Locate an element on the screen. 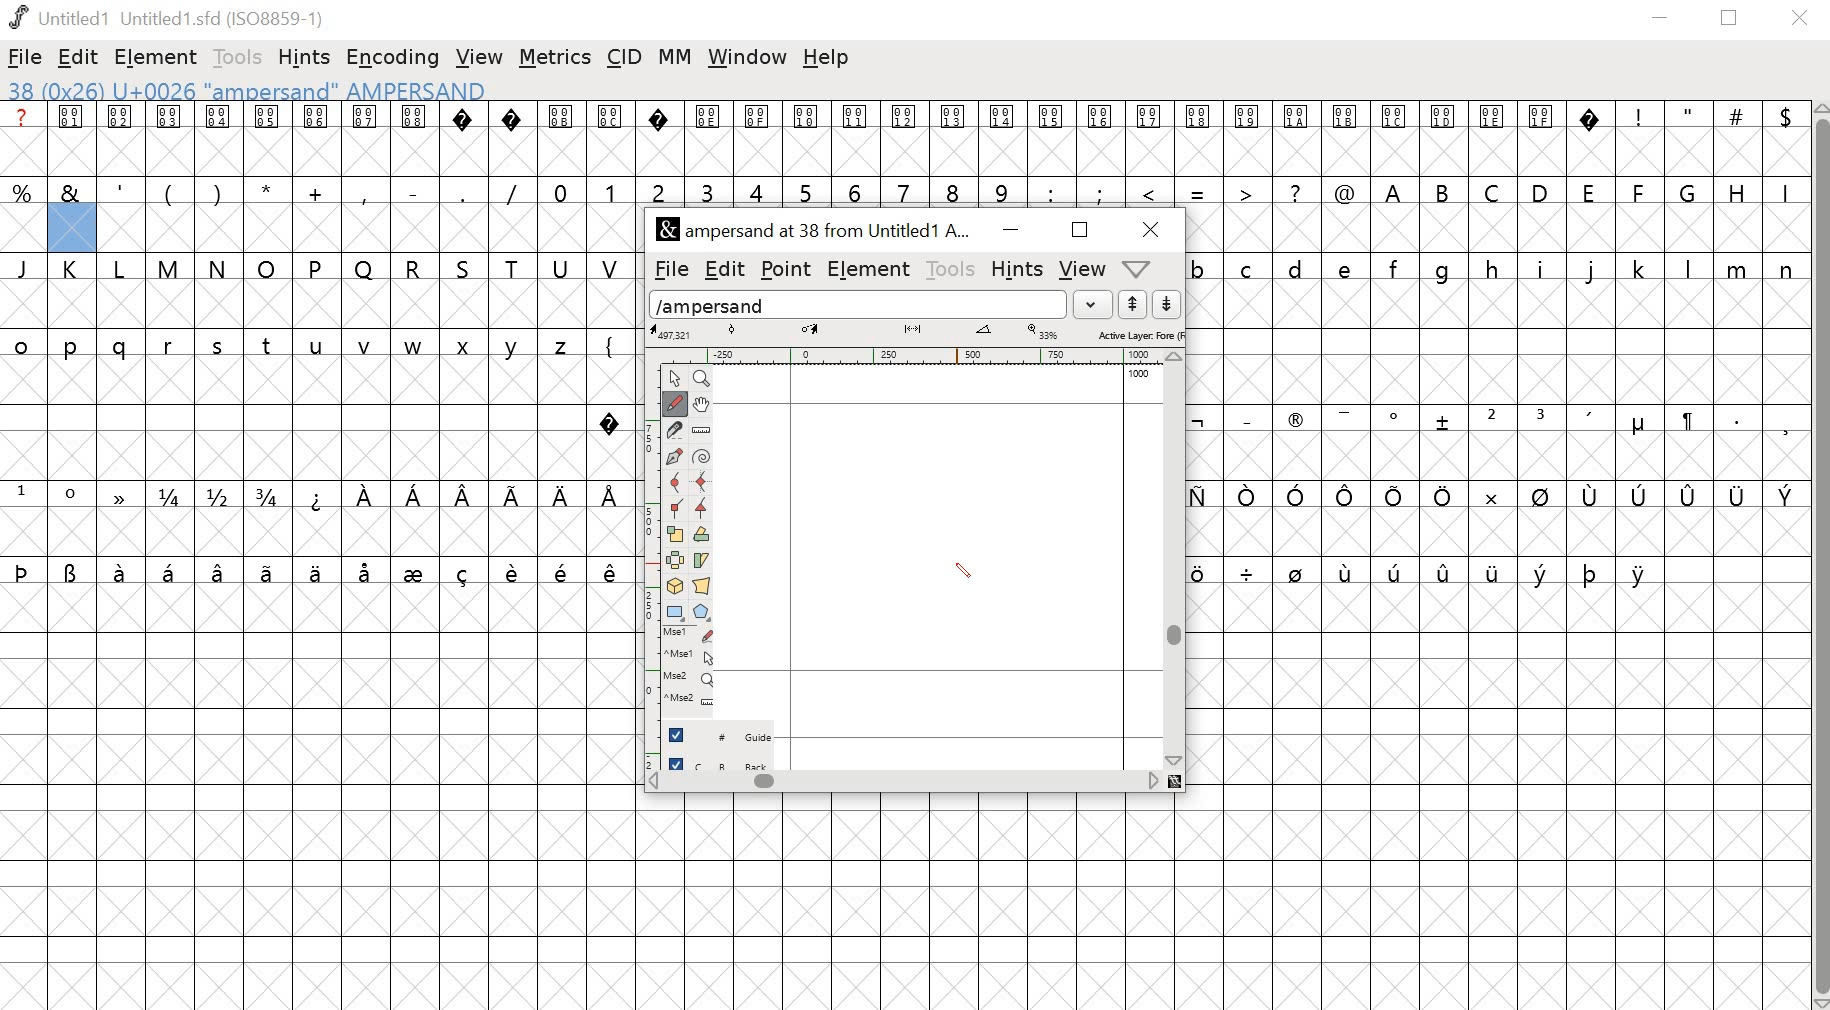  add a curve point always either vertically or horizontally is located at coordinates (704, 483).